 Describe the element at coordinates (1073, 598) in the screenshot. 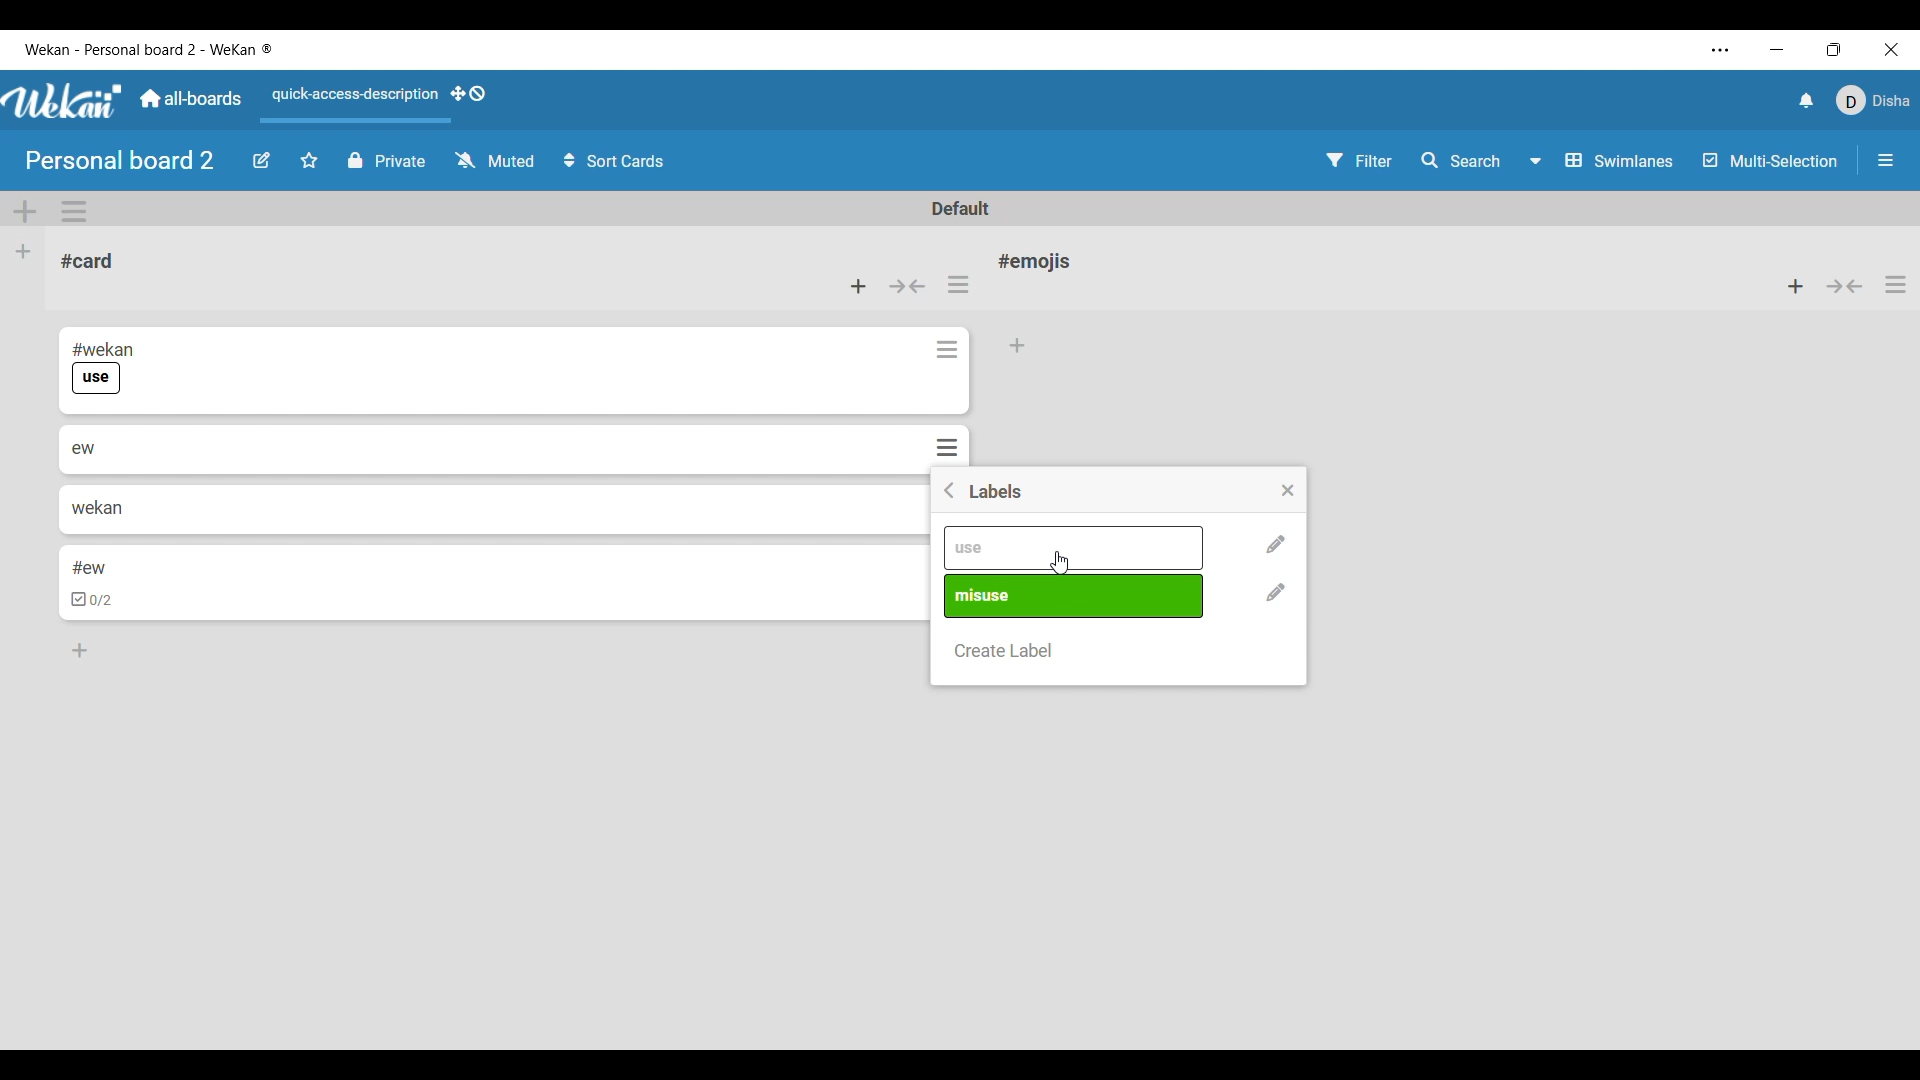

I see `Pre-existing labels differentiated by name and color` at that location.